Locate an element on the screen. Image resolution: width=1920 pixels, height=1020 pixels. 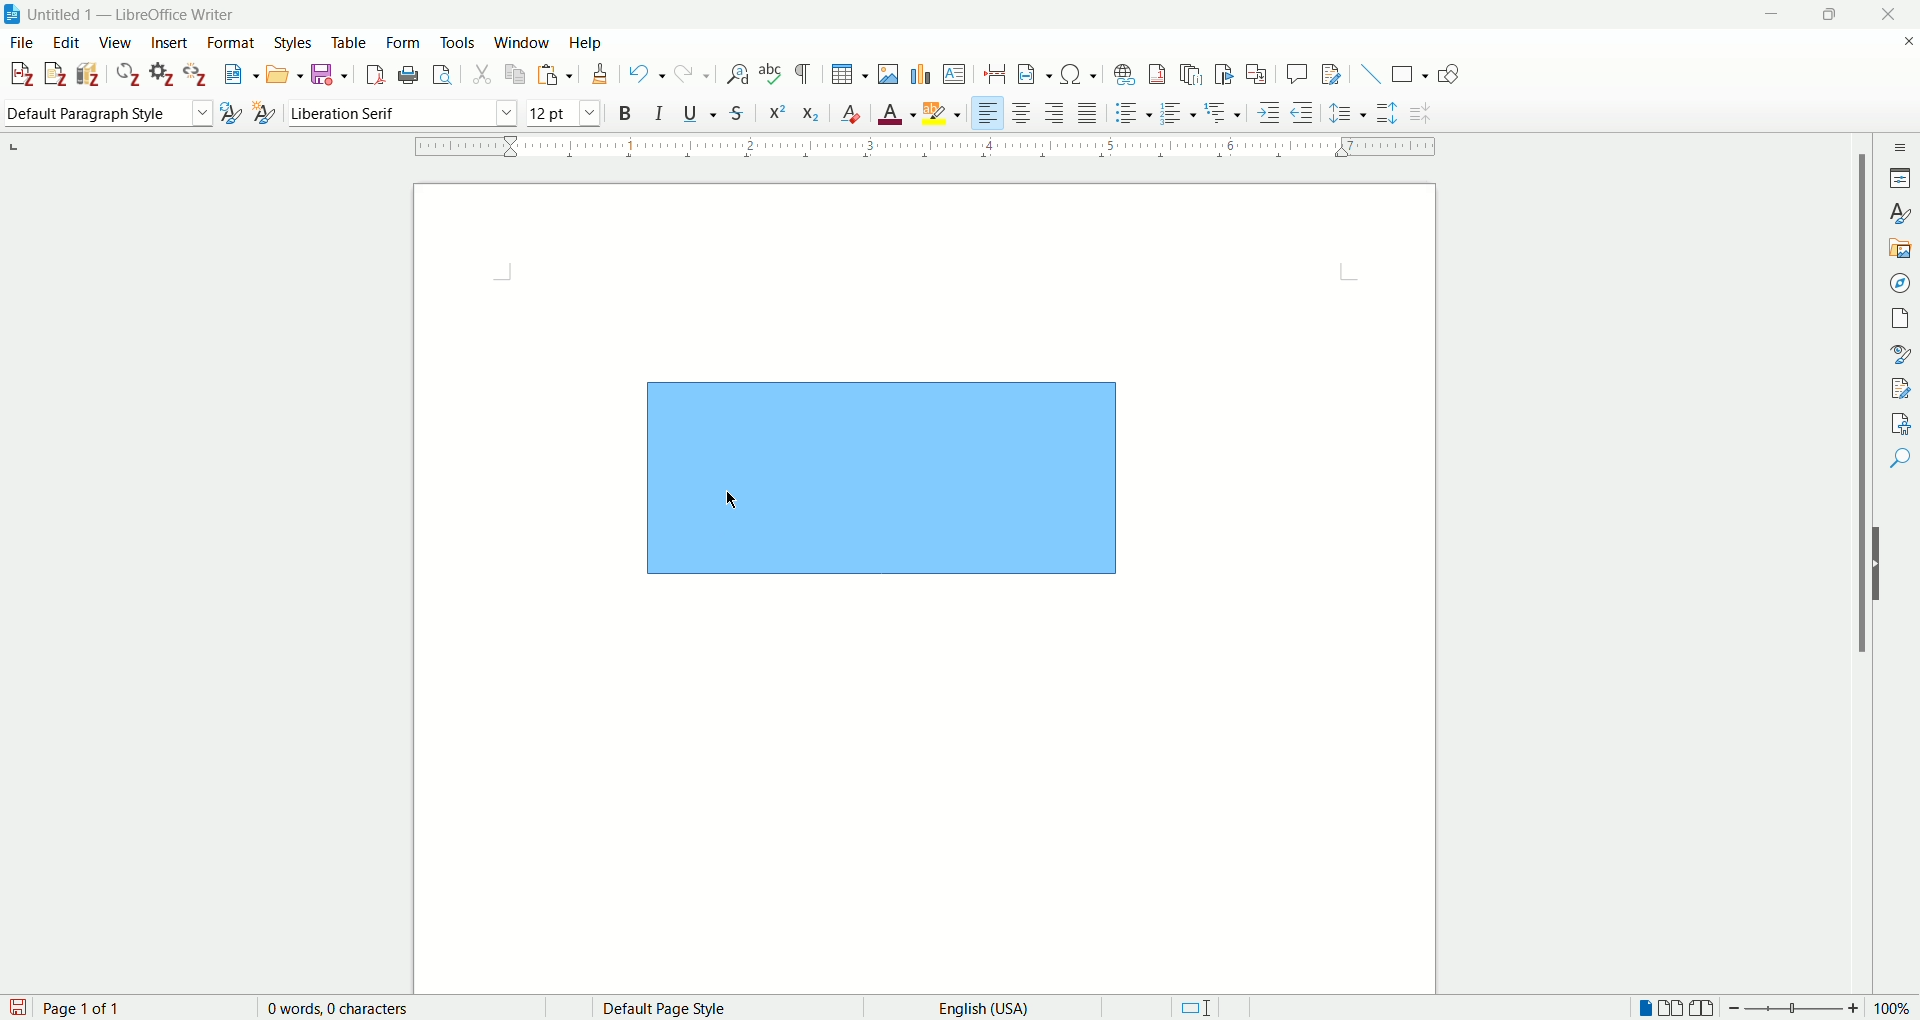
accessibility check is located at coordinates (1900, 420).